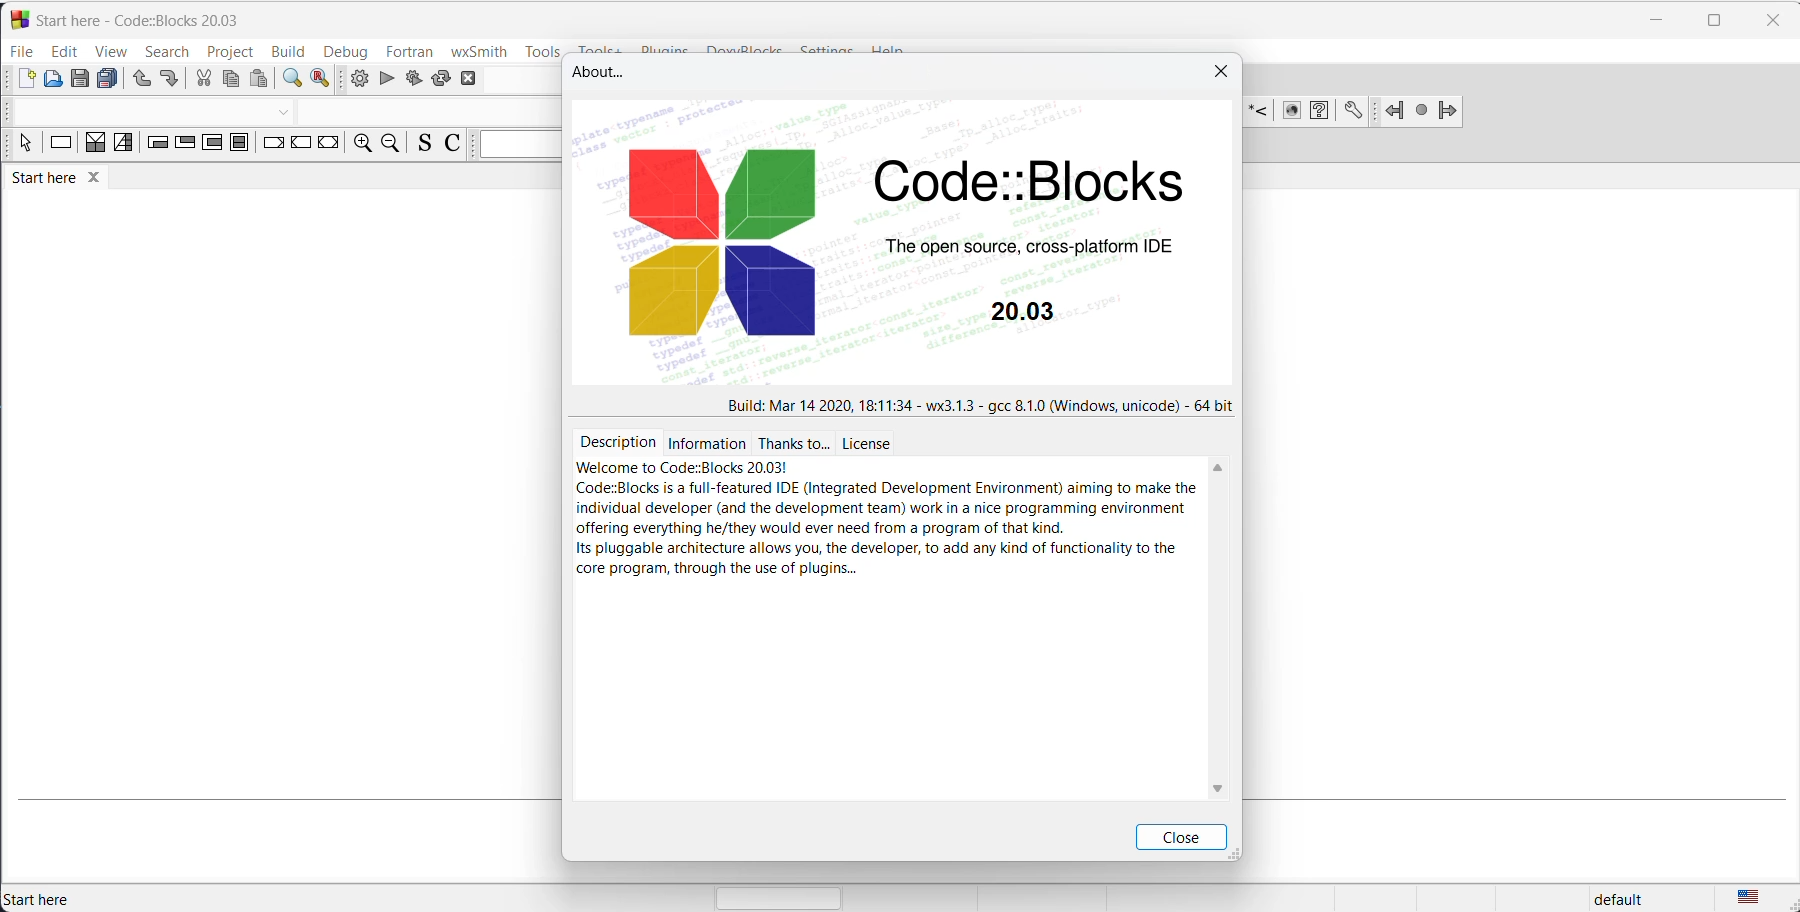 The width and height of the screenshot is (1800, 912). What do you see at coordinates (65, 51) in the screenshot?
I see `edit` at bounding box center [65, 51].